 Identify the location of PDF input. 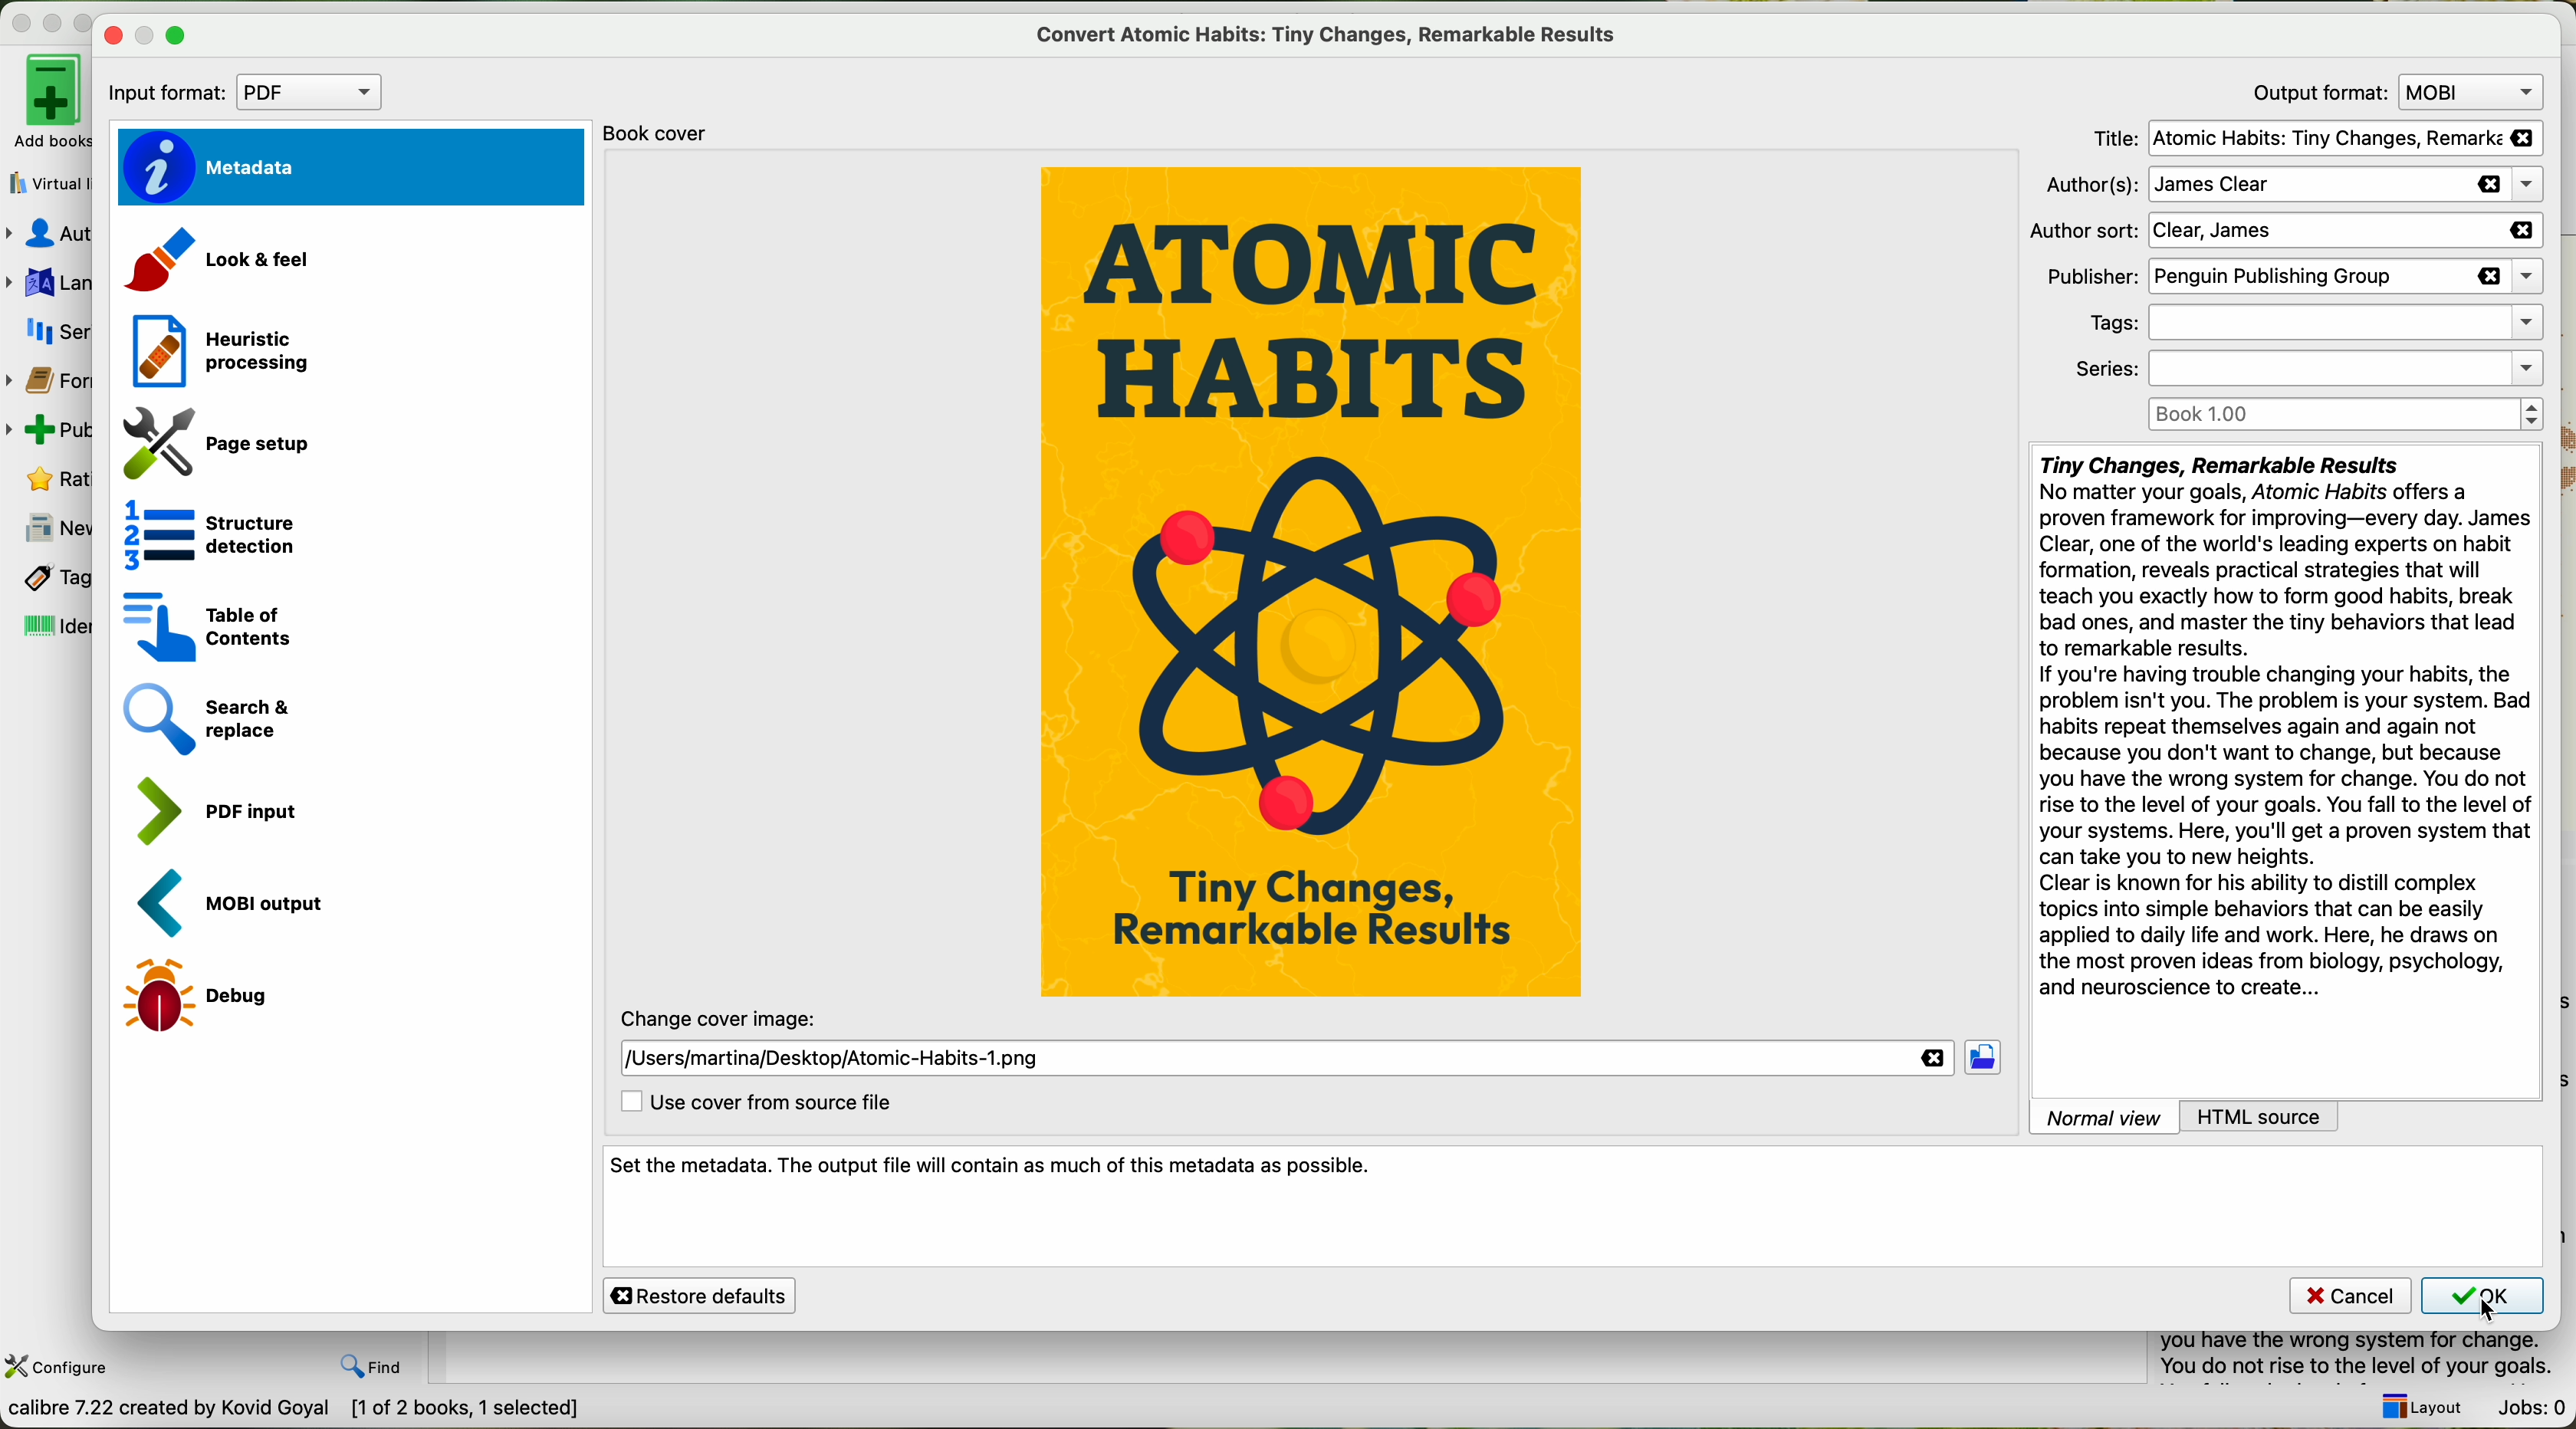
(216, 812).